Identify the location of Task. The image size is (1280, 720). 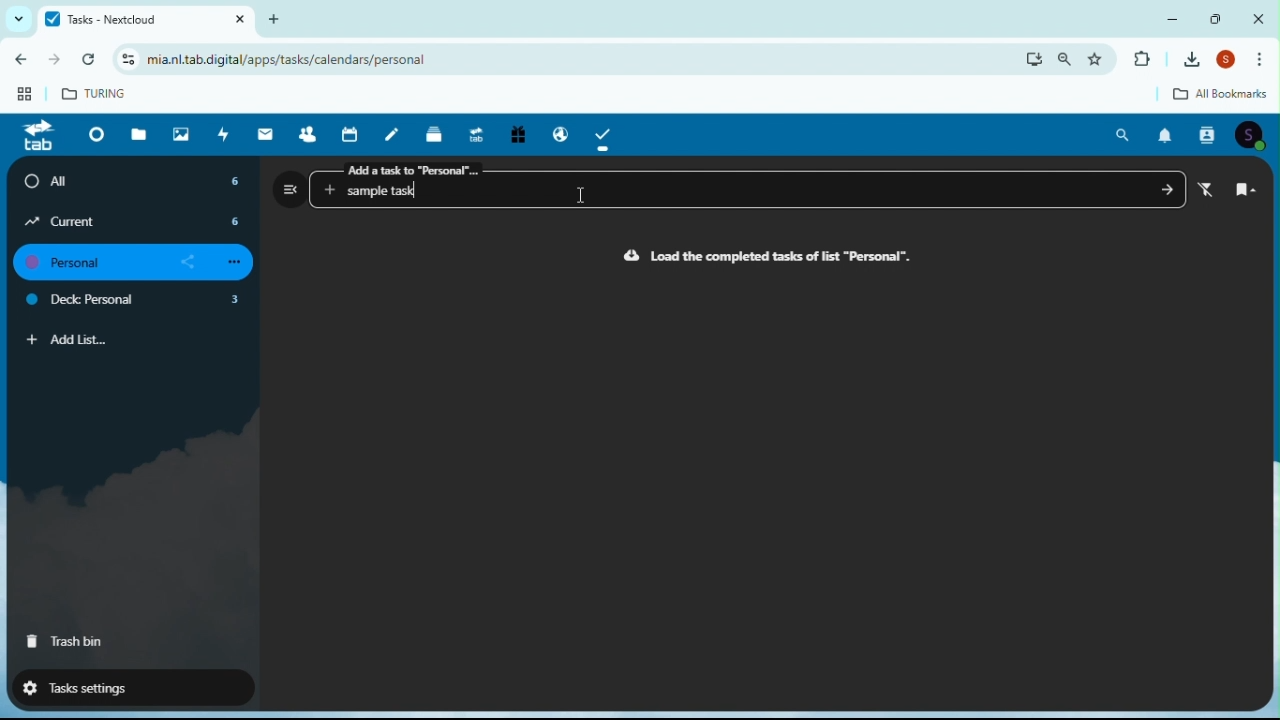
(605, 134).